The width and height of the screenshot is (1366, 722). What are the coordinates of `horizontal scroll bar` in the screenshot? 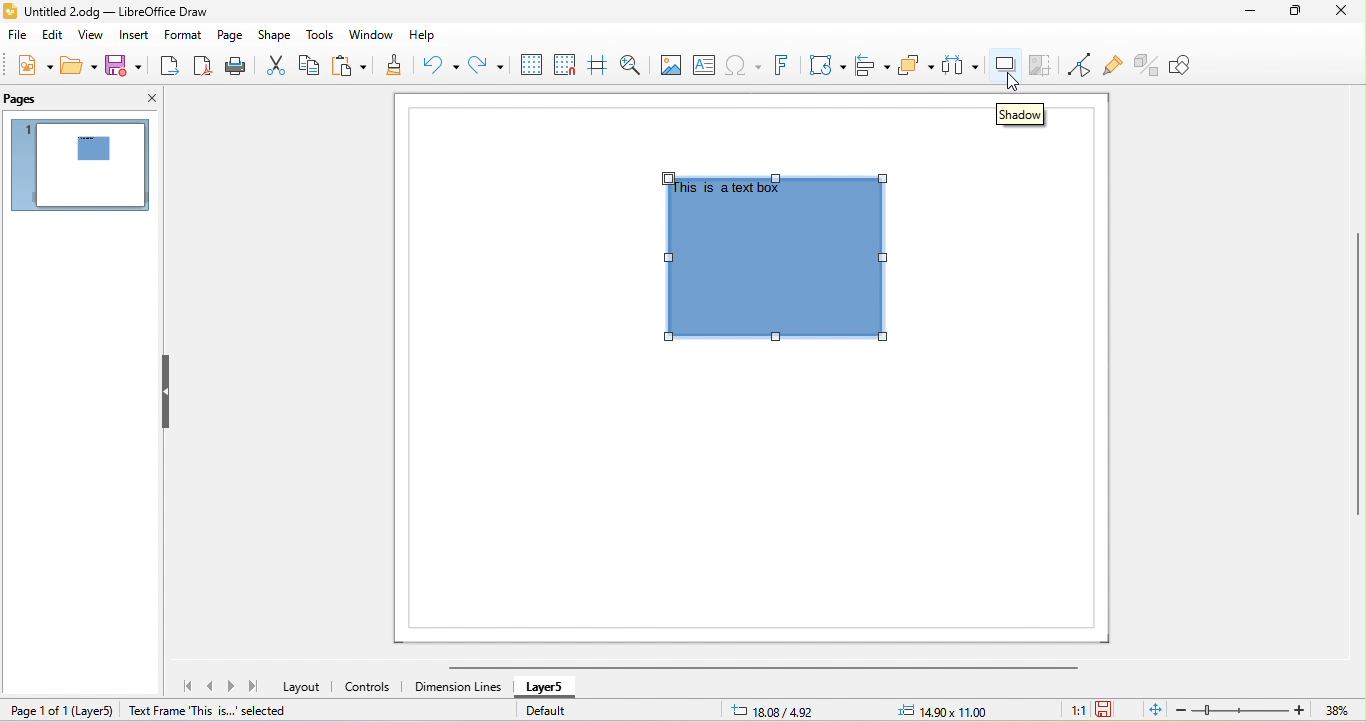 It's located at (754, 669).